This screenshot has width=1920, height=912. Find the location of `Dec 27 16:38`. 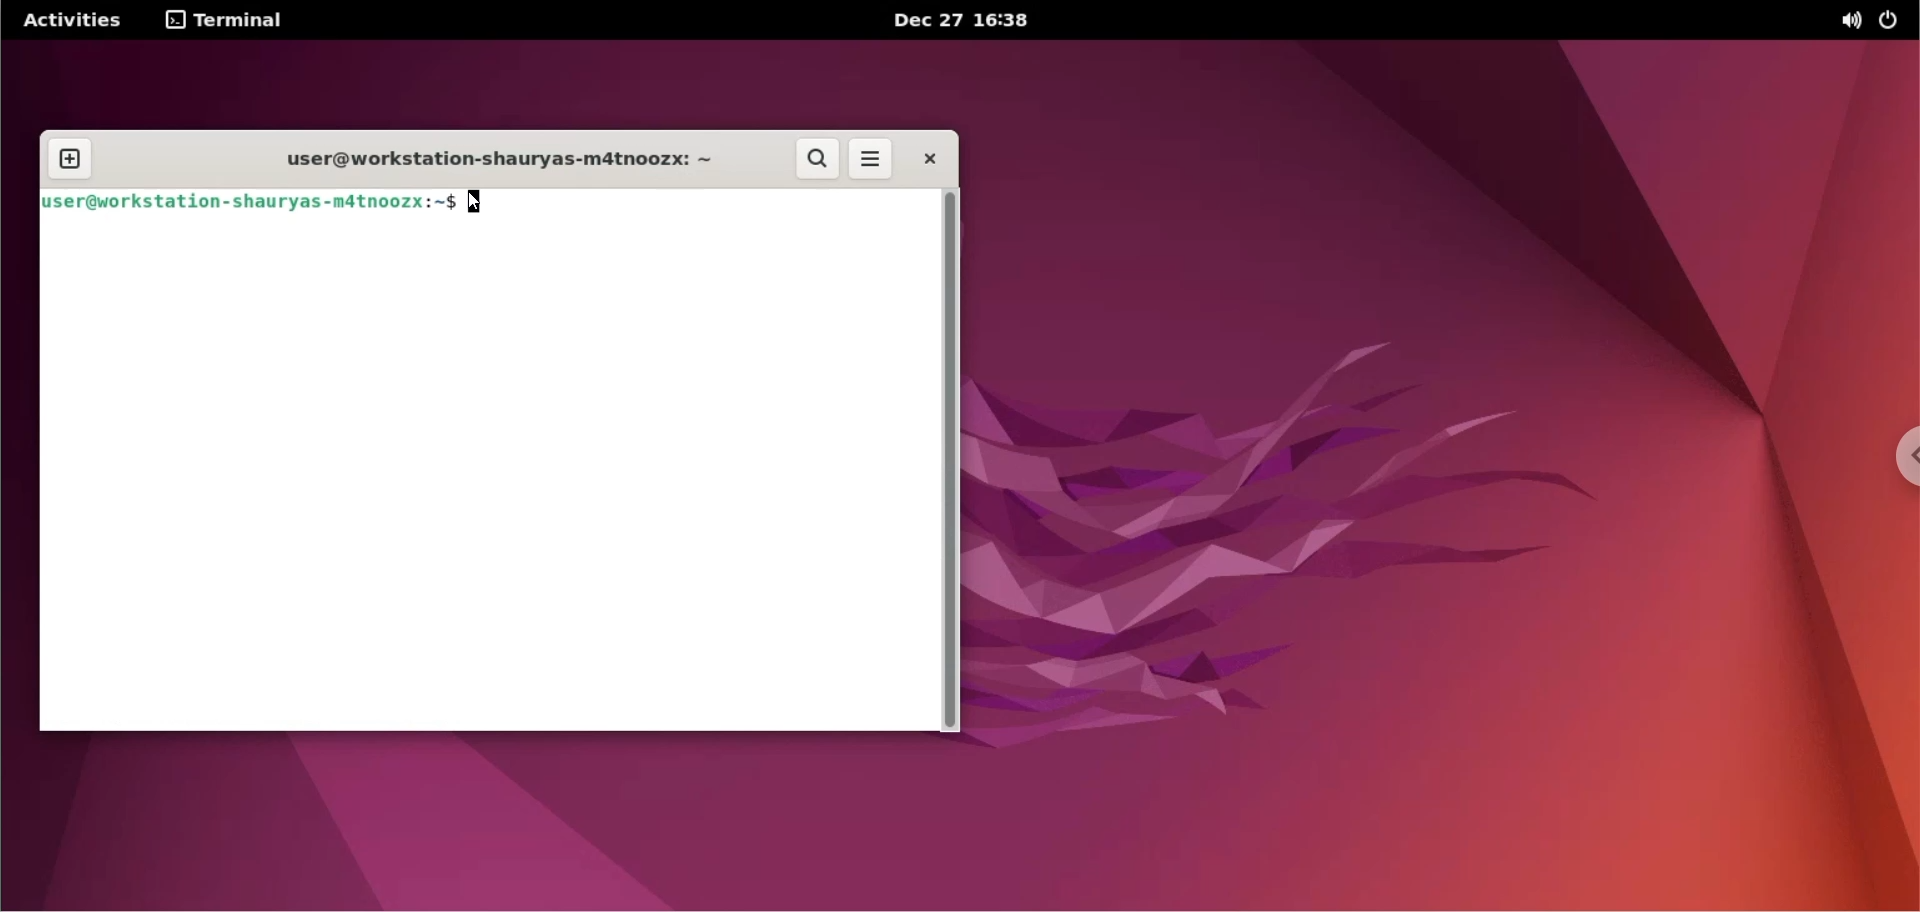

Dec 27 16:38 is located at coordinates (987, 21).